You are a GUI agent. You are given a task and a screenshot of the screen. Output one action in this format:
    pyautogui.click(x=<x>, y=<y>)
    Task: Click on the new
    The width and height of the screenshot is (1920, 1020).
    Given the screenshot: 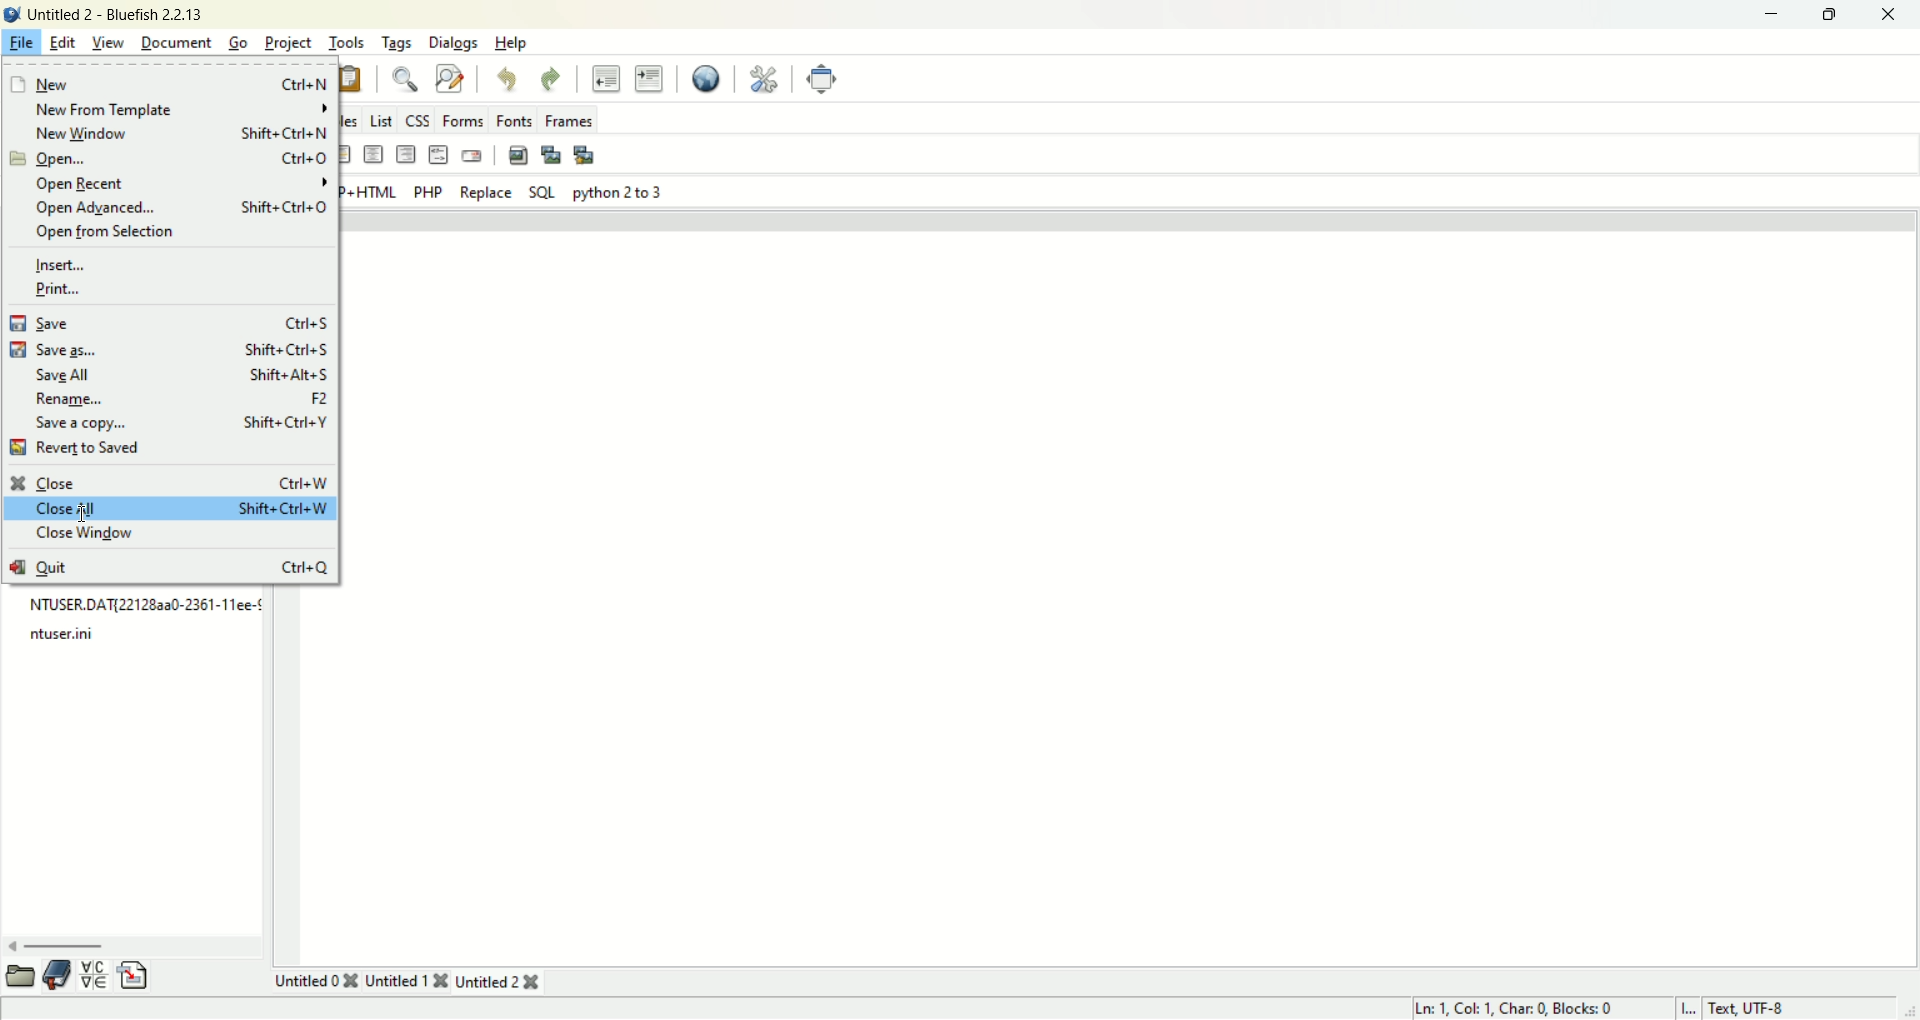 What is the action you would take?
    pyautogui.click(x=166, y=82)
    